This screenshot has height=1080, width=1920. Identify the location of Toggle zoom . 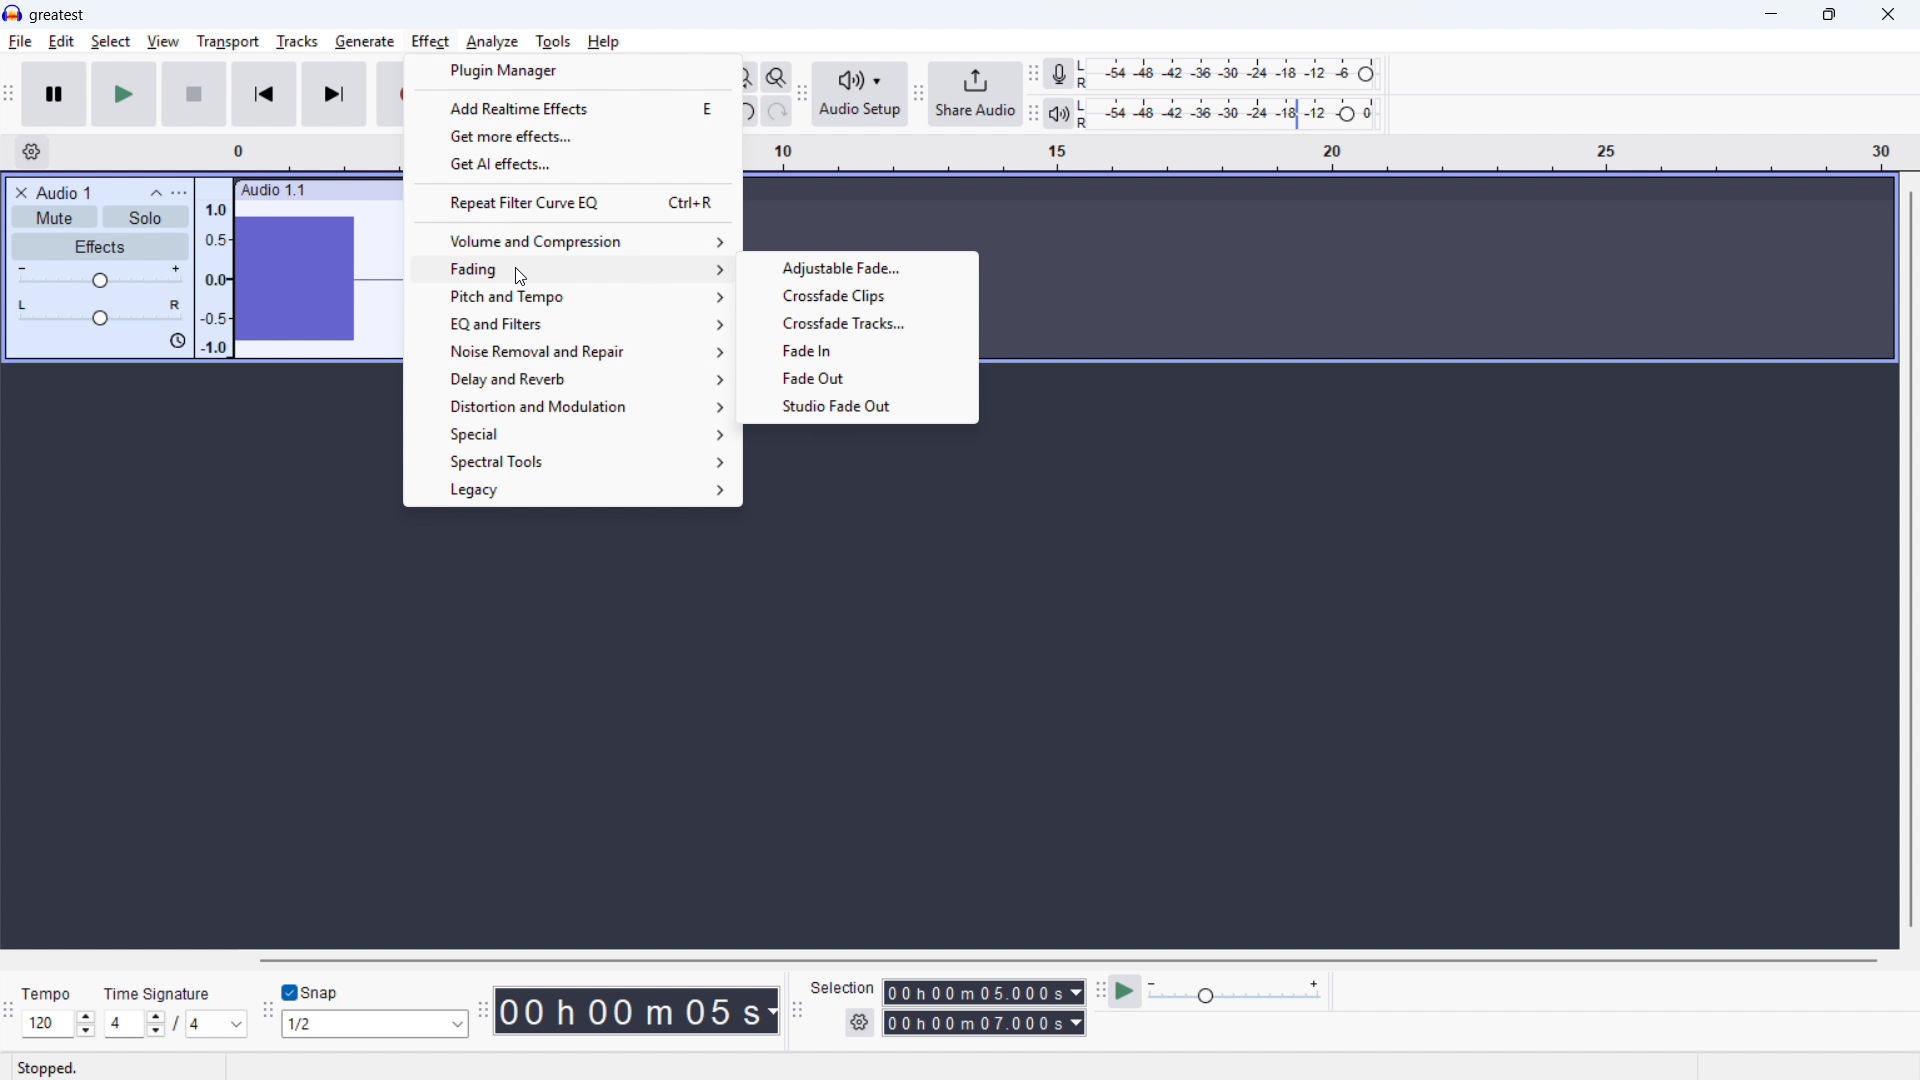
(777, 77).